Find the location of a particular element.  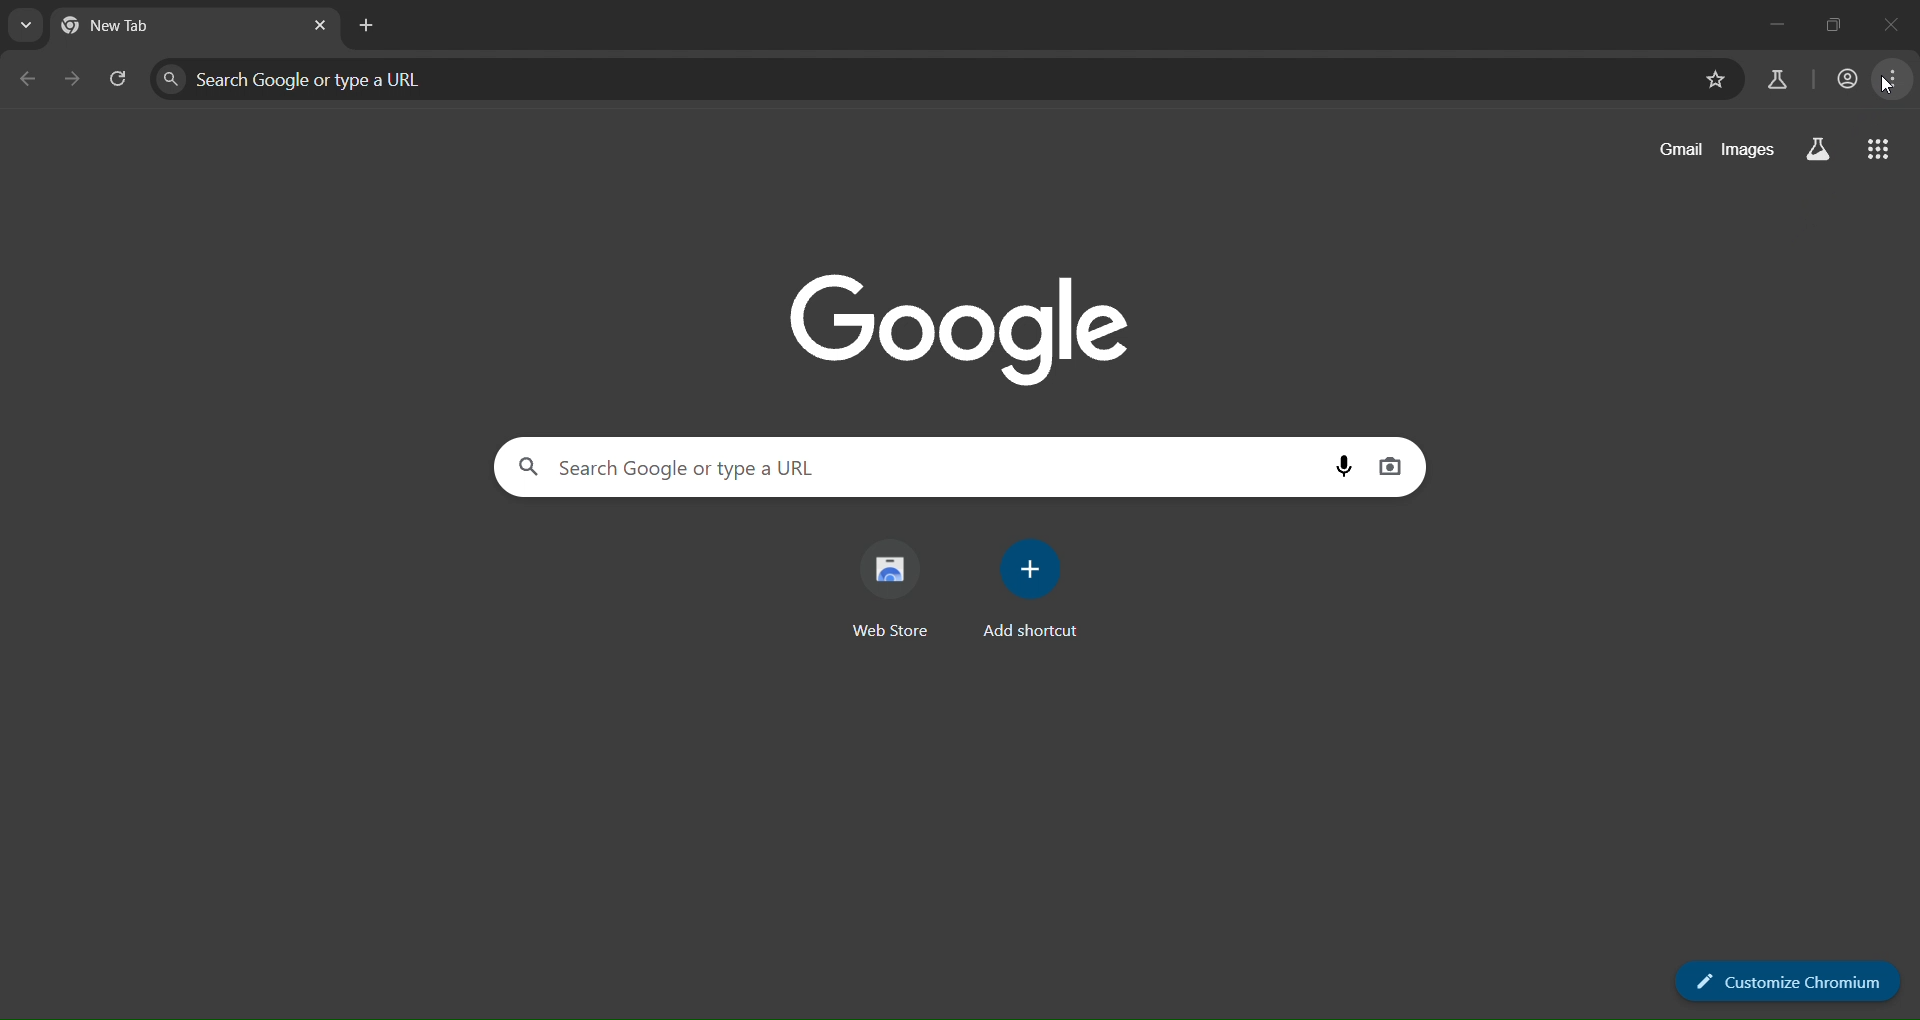

web store is located at coordinates (893, 582).